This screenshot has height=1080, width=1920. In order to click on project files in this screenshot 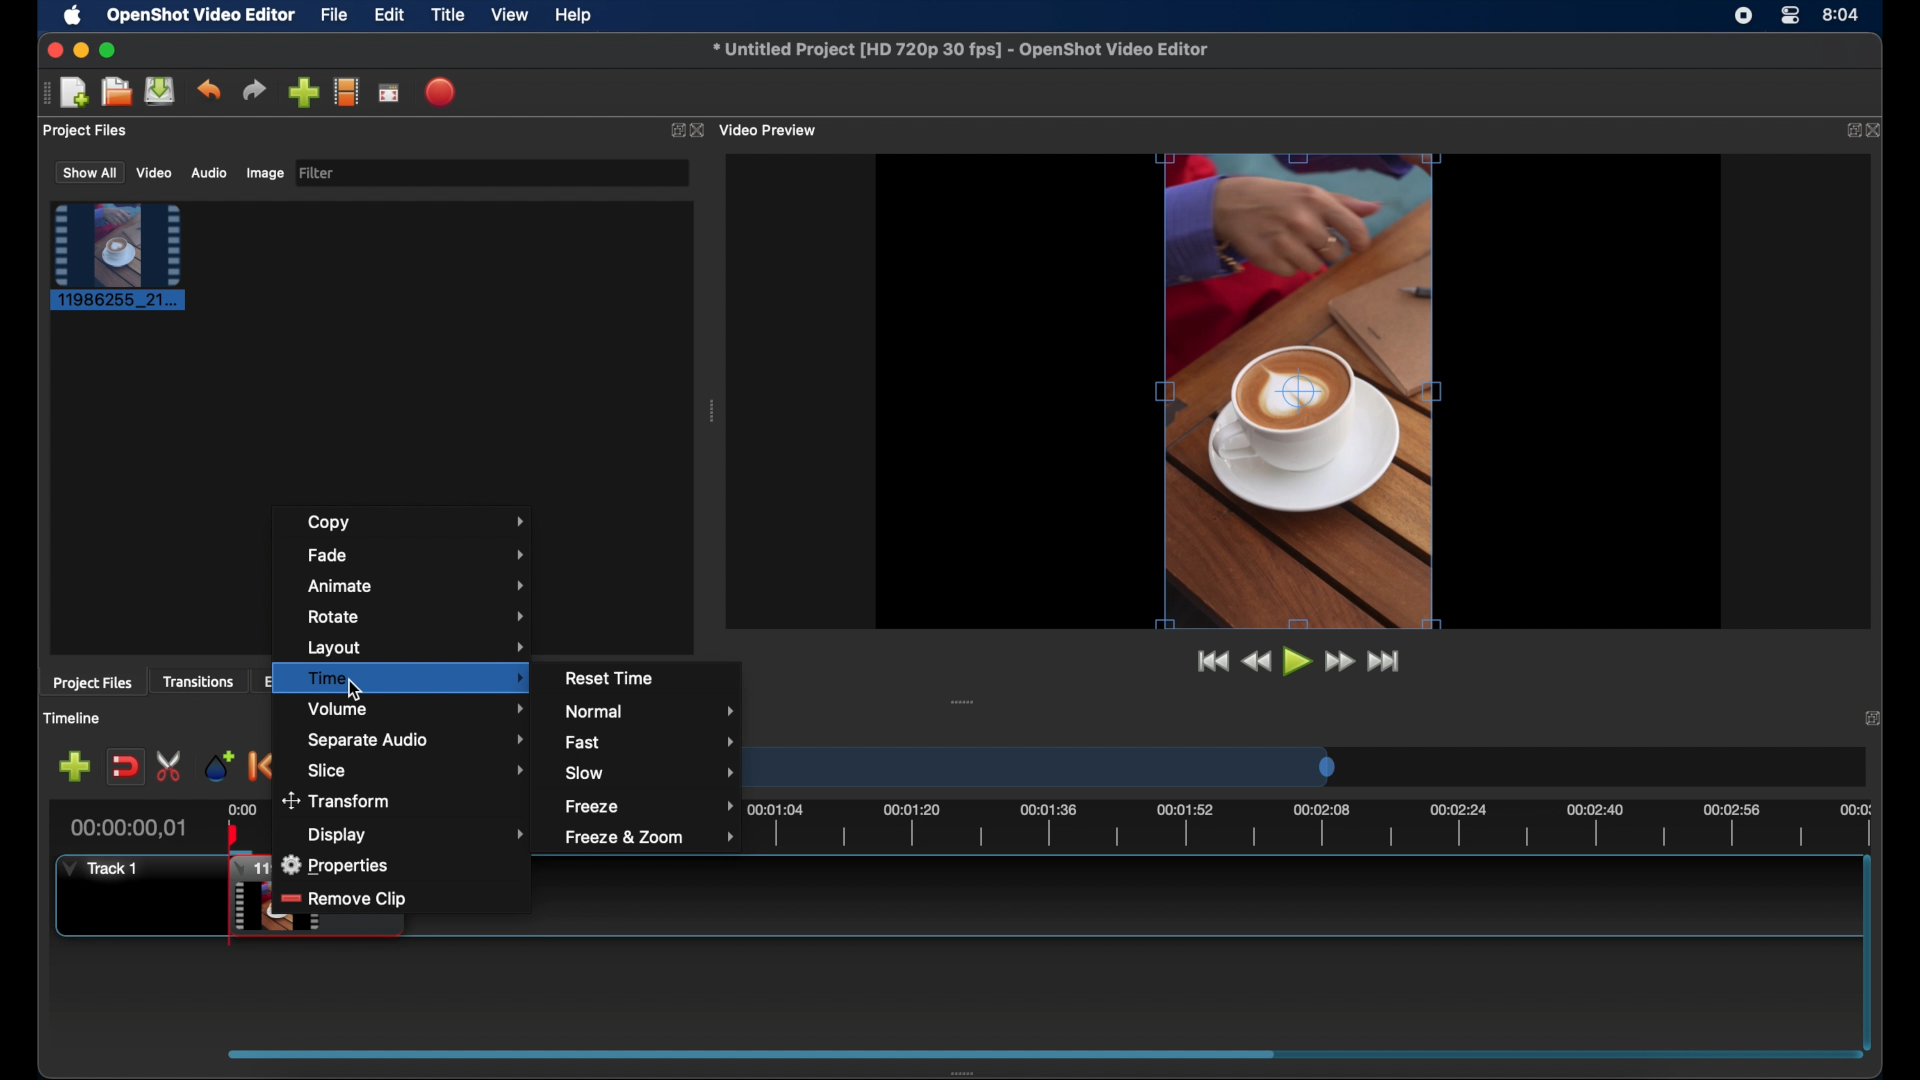, I will do `click(93, 684)`.